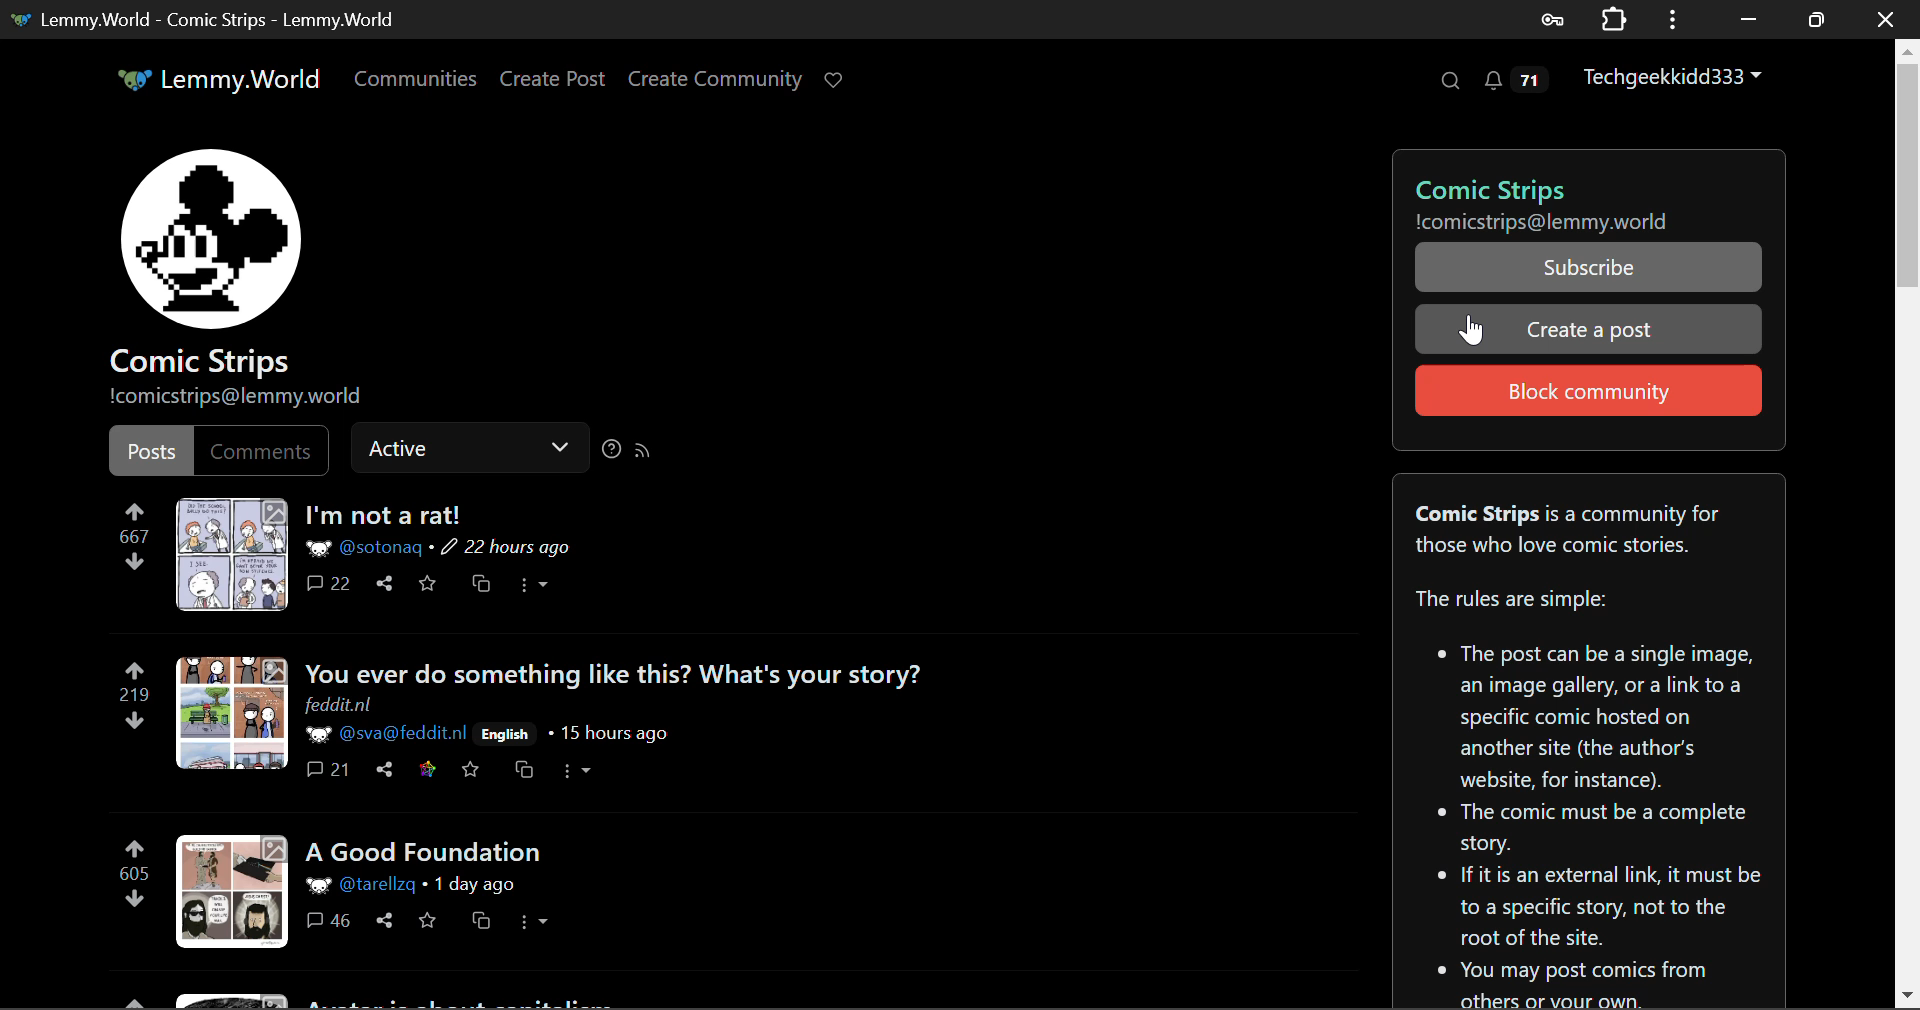 The width and height of the screenshot is (1920, 1010). Describe the element at coordinates (132, 537) in the screenshot. I see `667 Upvotes` at that location.